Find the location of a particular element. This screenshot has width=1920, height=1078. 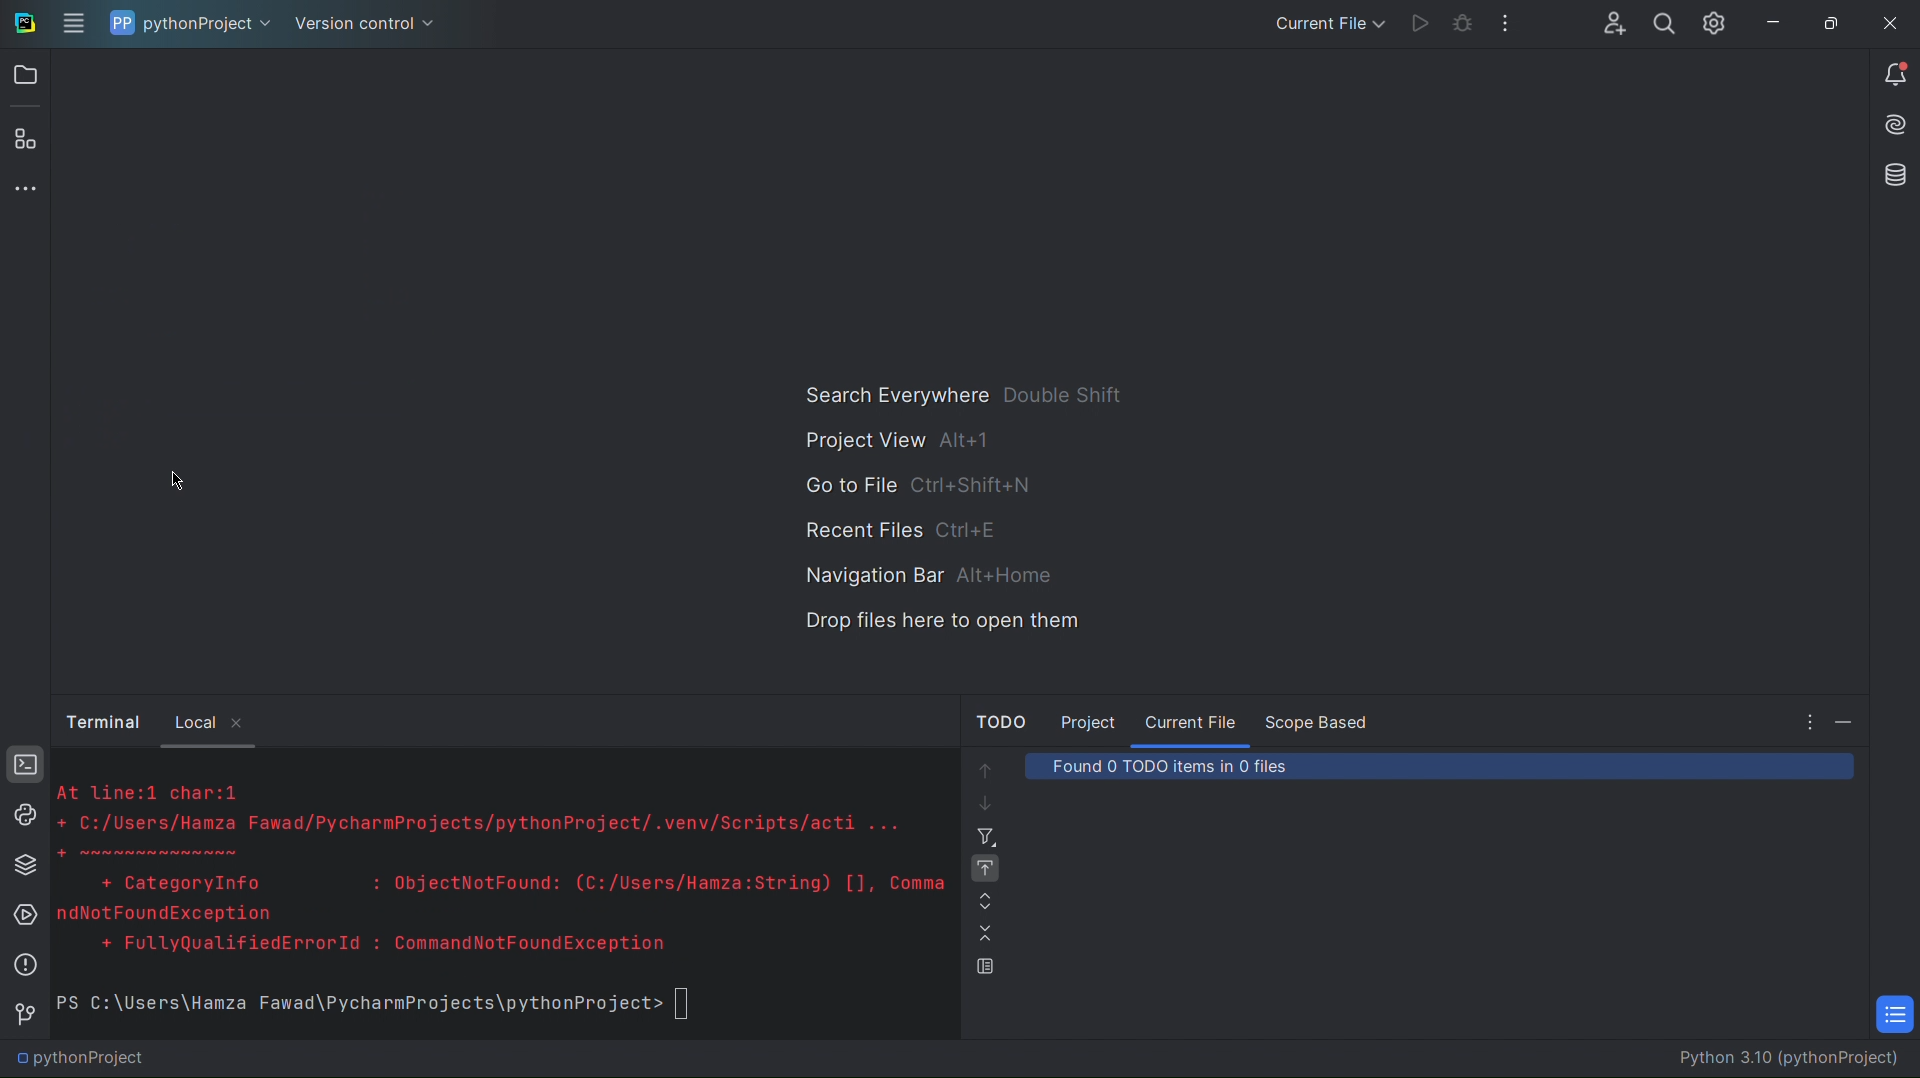

text box is located at coordinates (694, 1001).